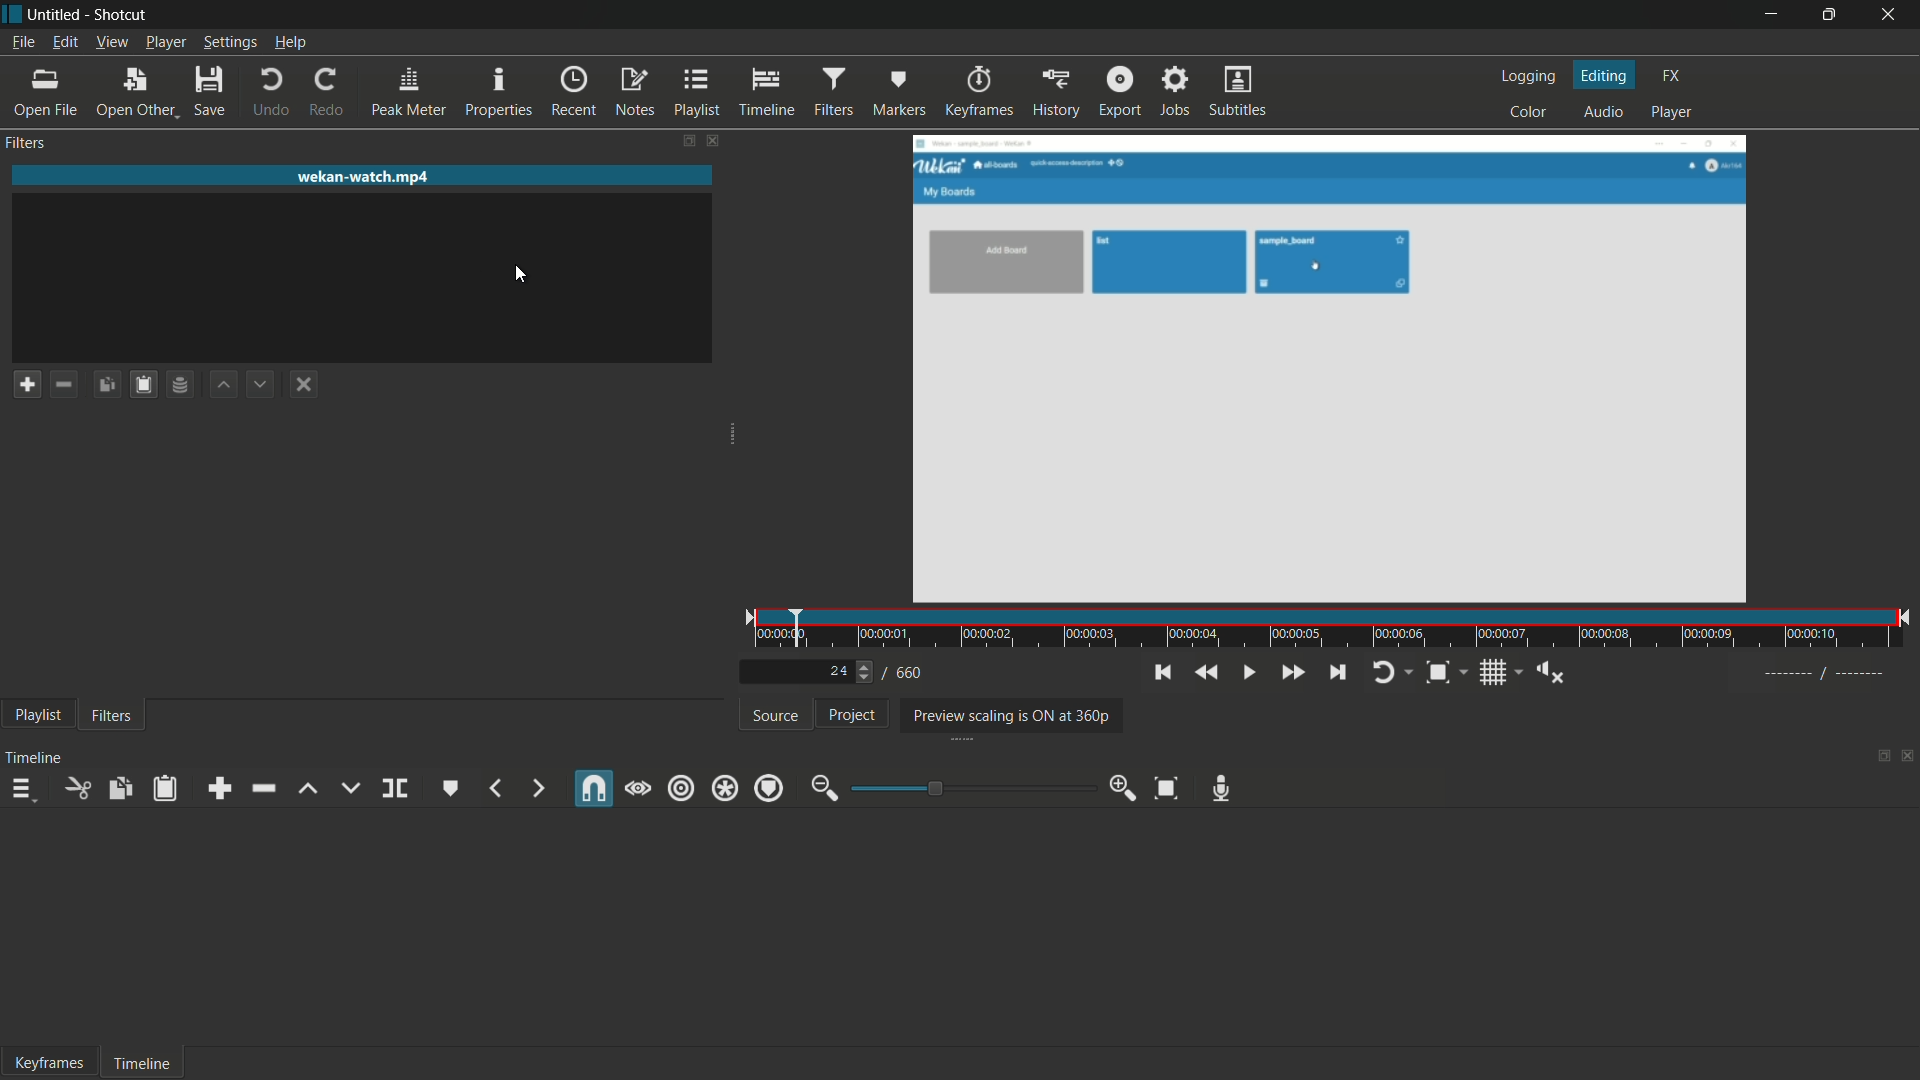 This screenshot has width=1920, height=1080. Describe the element at coordinates (520, 275) in the screenshot. I see `cursor` at that location.